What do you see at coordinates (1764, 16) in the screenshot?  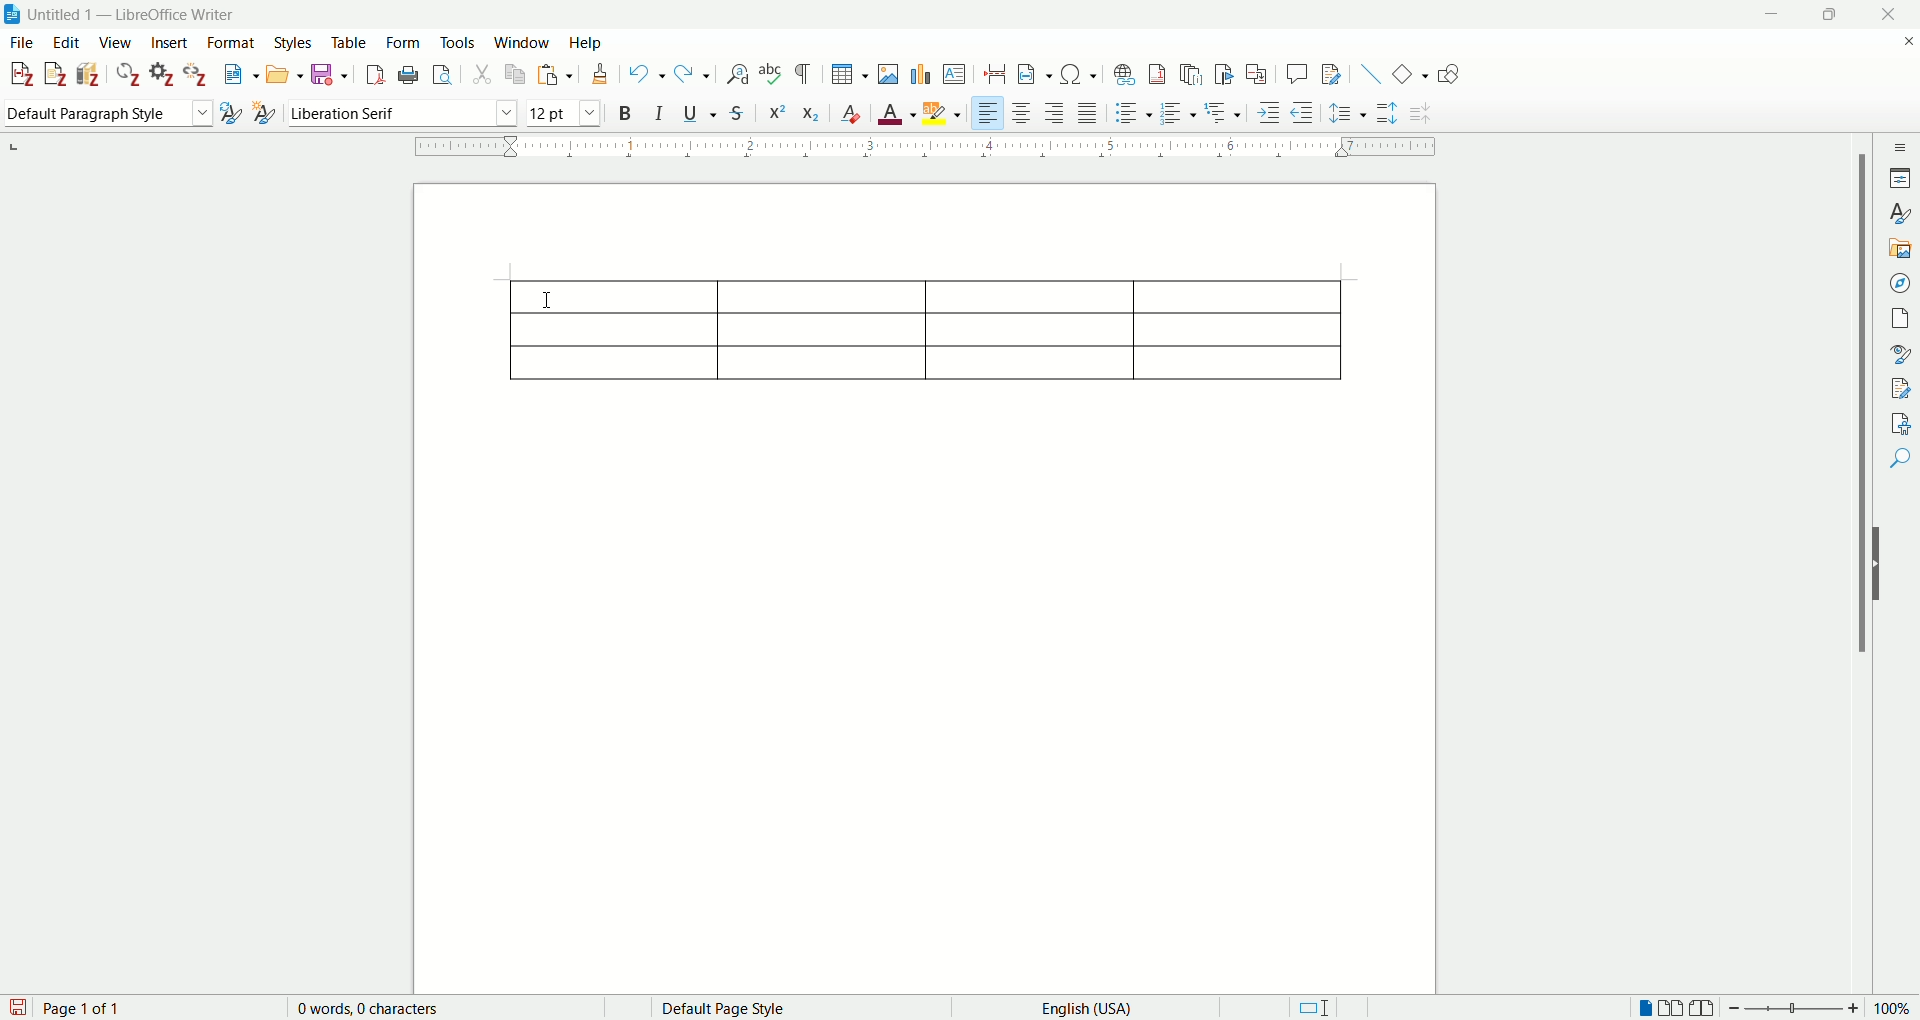 I see `minimize` at bounding box center [1764, 16].